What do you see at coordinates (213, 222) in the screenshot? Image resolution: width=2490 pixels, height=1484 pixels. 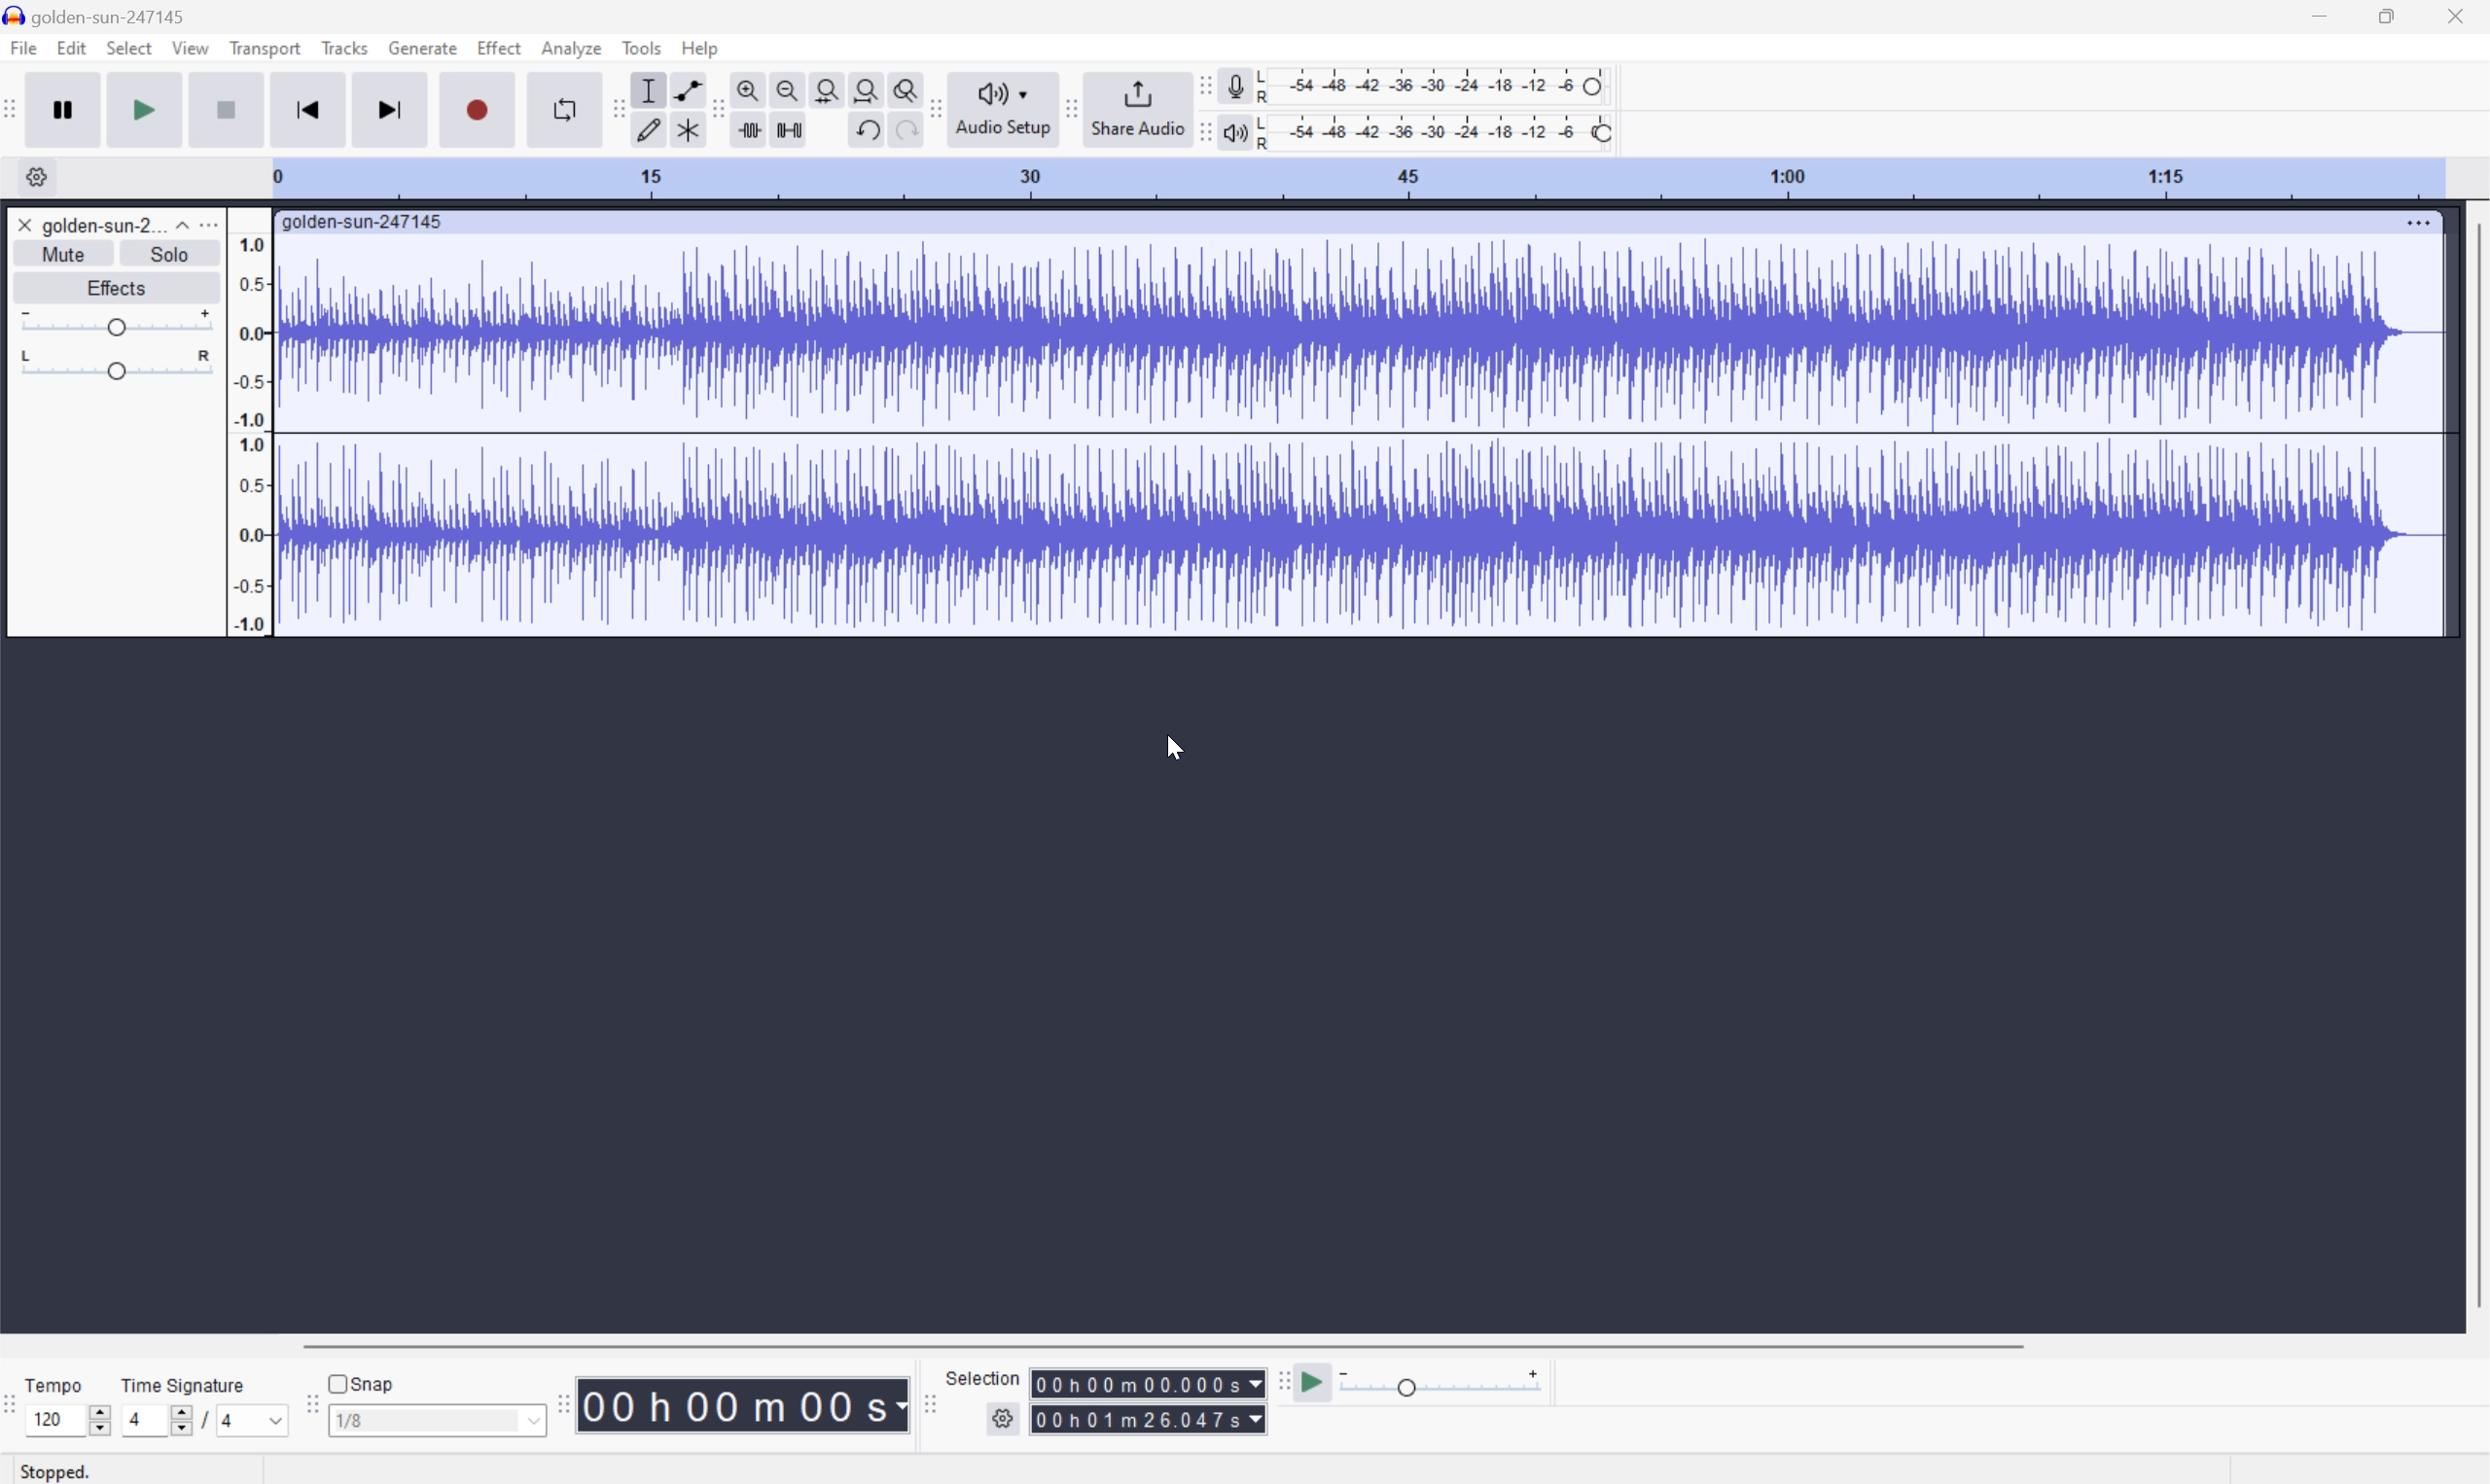 I see `More` at bounding box center [213, 222].